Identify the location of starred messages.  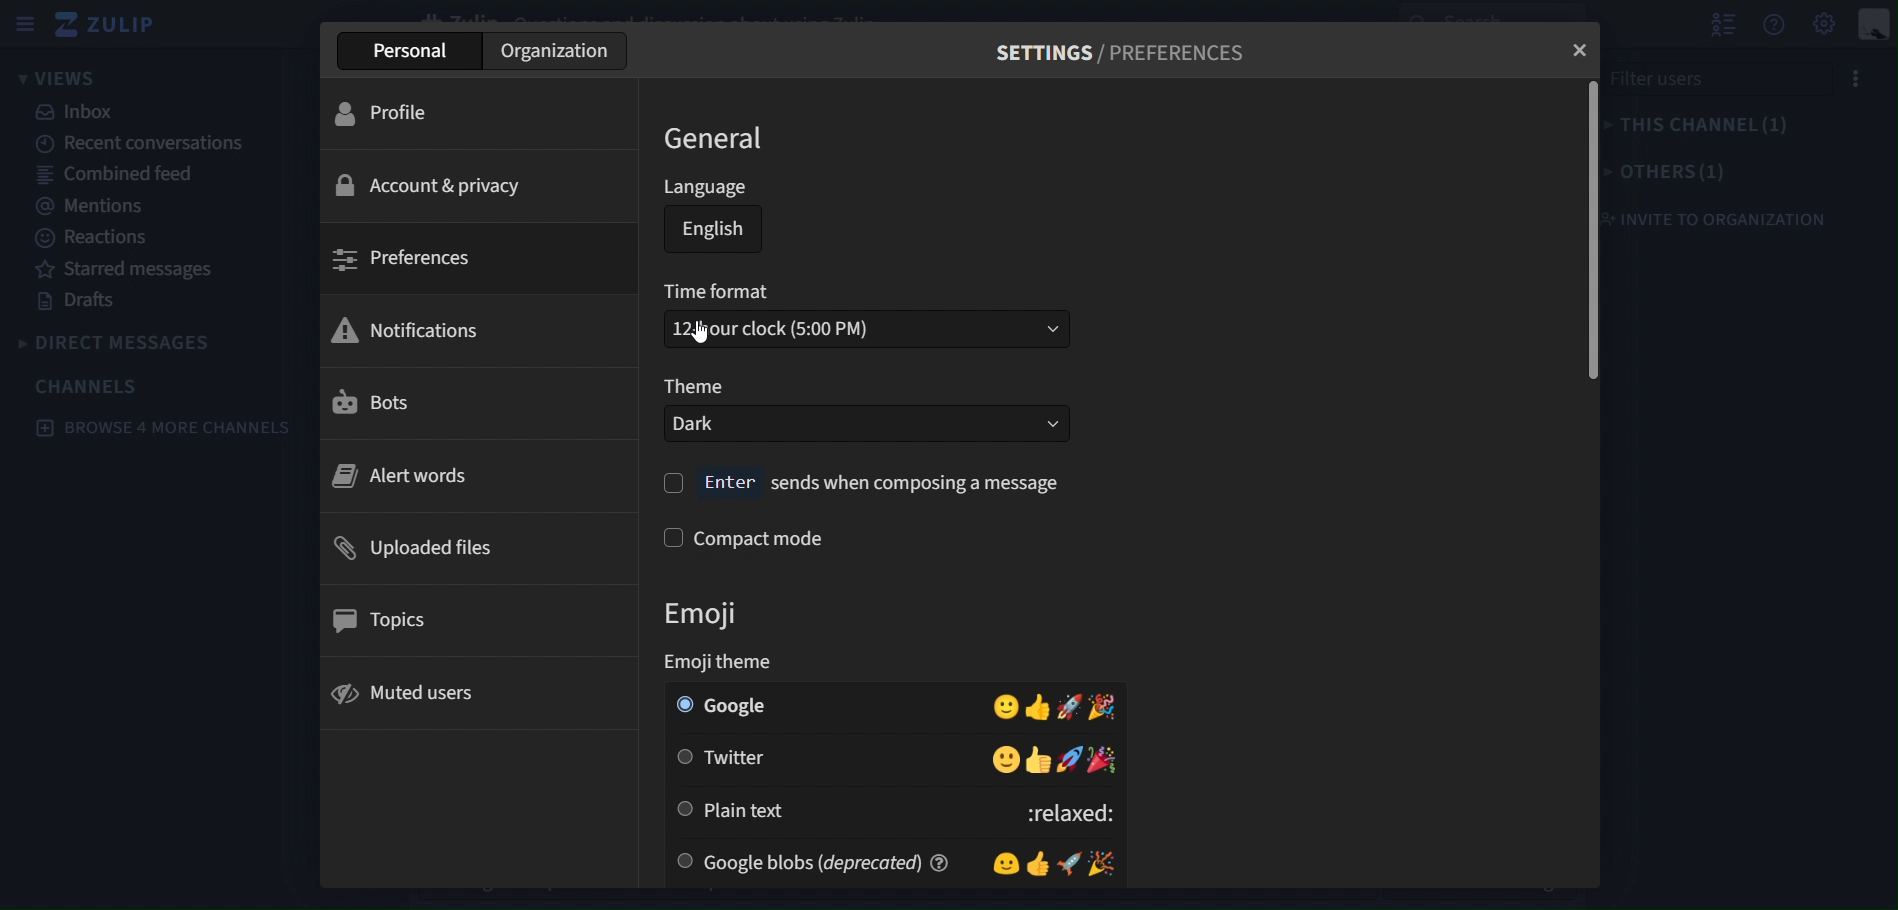
(134, 271).